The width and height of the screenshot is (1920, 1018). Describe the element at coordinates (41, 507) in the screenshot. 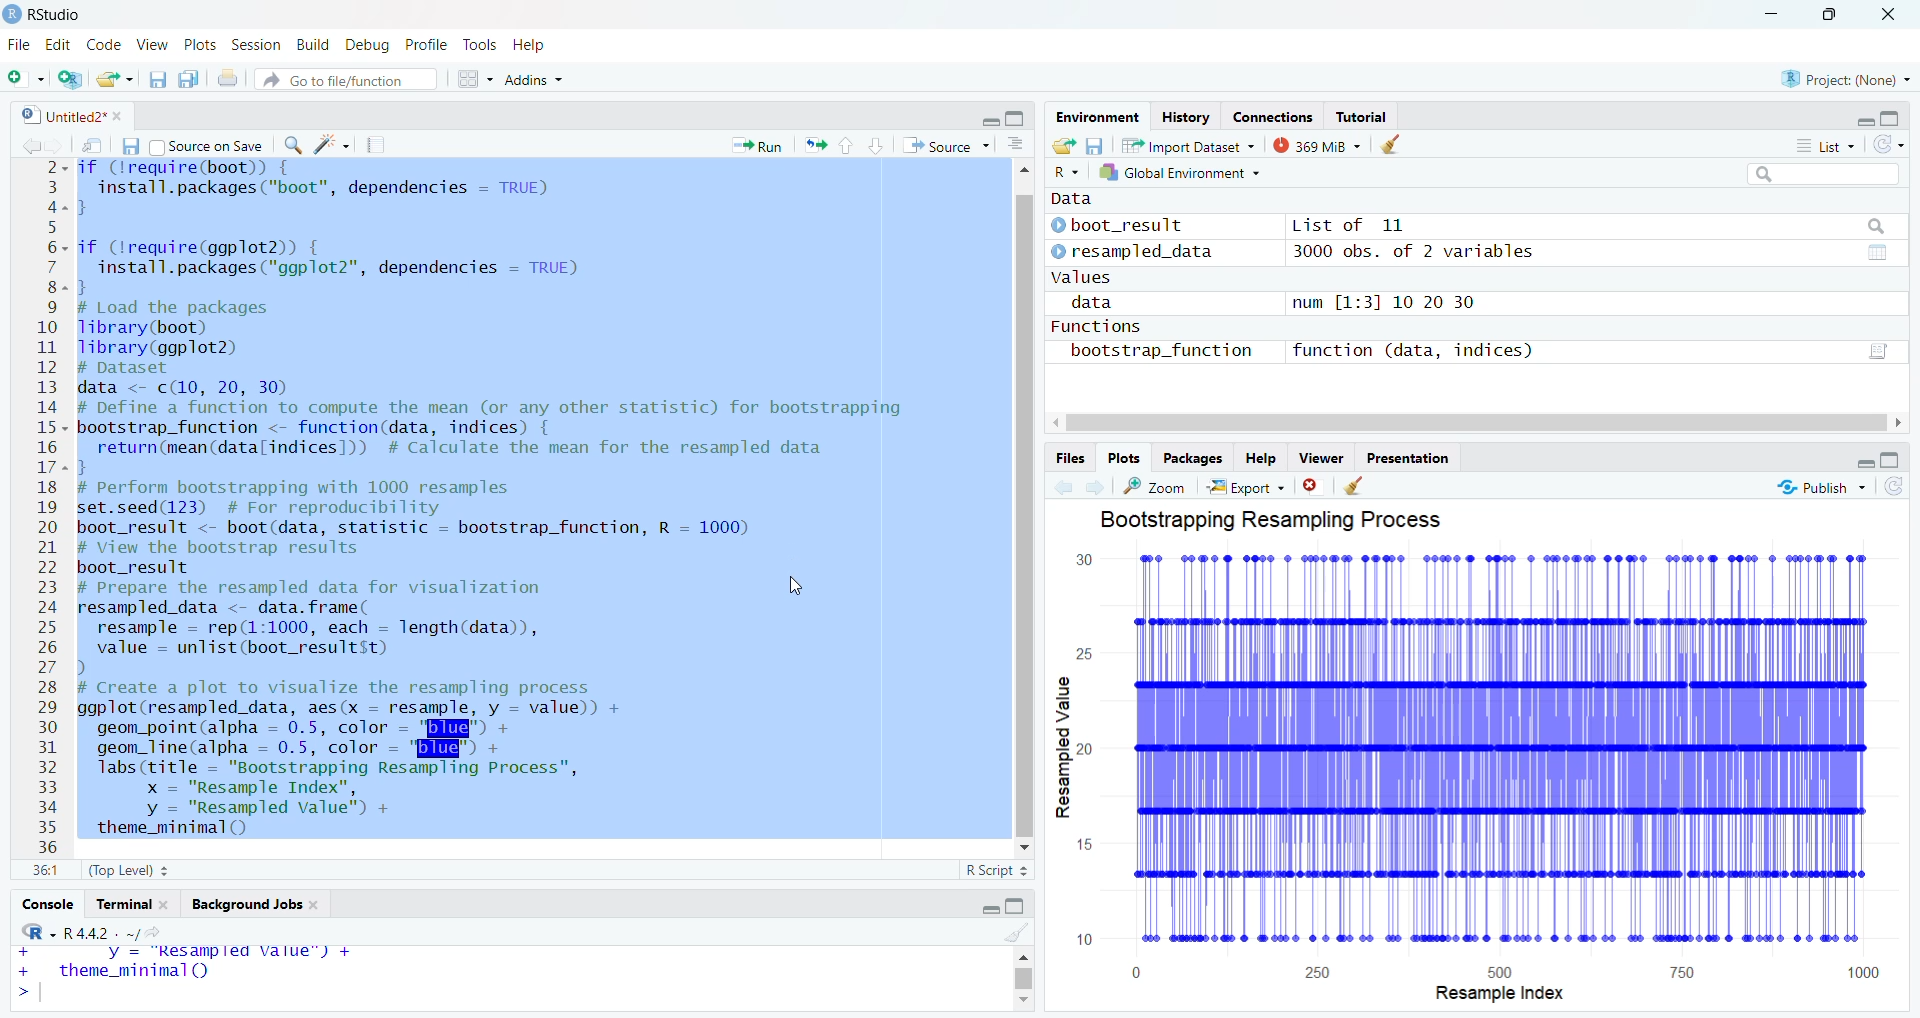

I see `23456789101112131415161718192021222324252627282930313233343536` at that location.